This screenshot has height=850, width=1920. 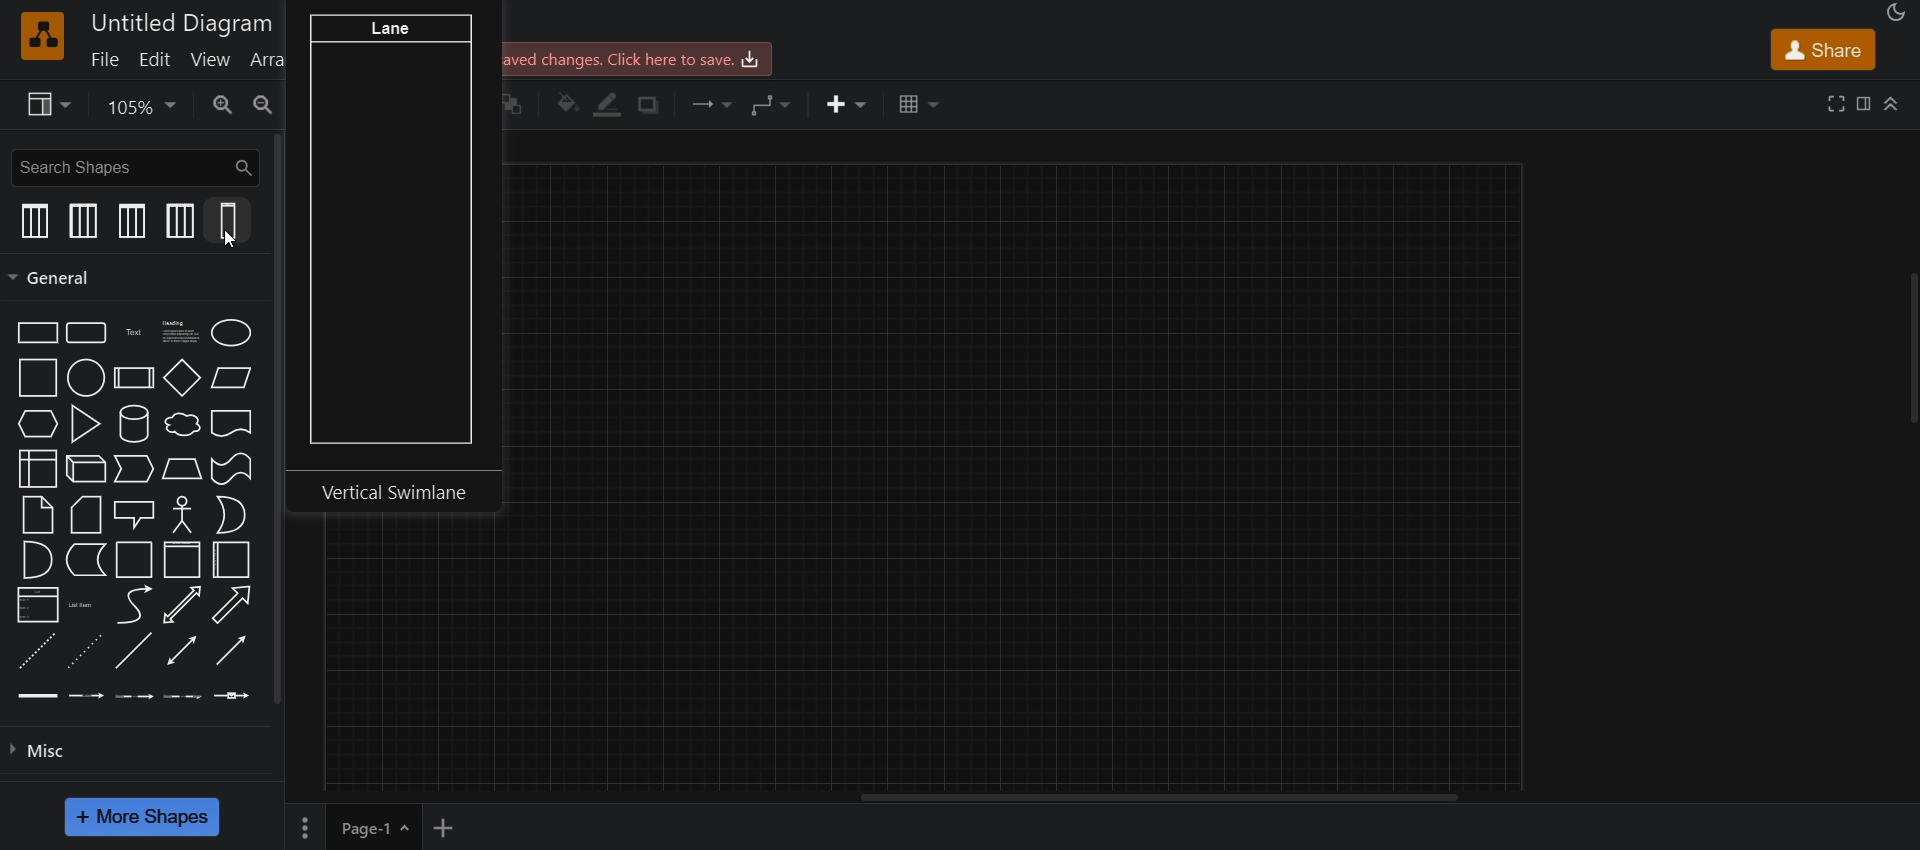 What do you see at coordinates (136, 696) in the screenshot?
I see `connector with 2 labels` at bounding box center [136, 696].